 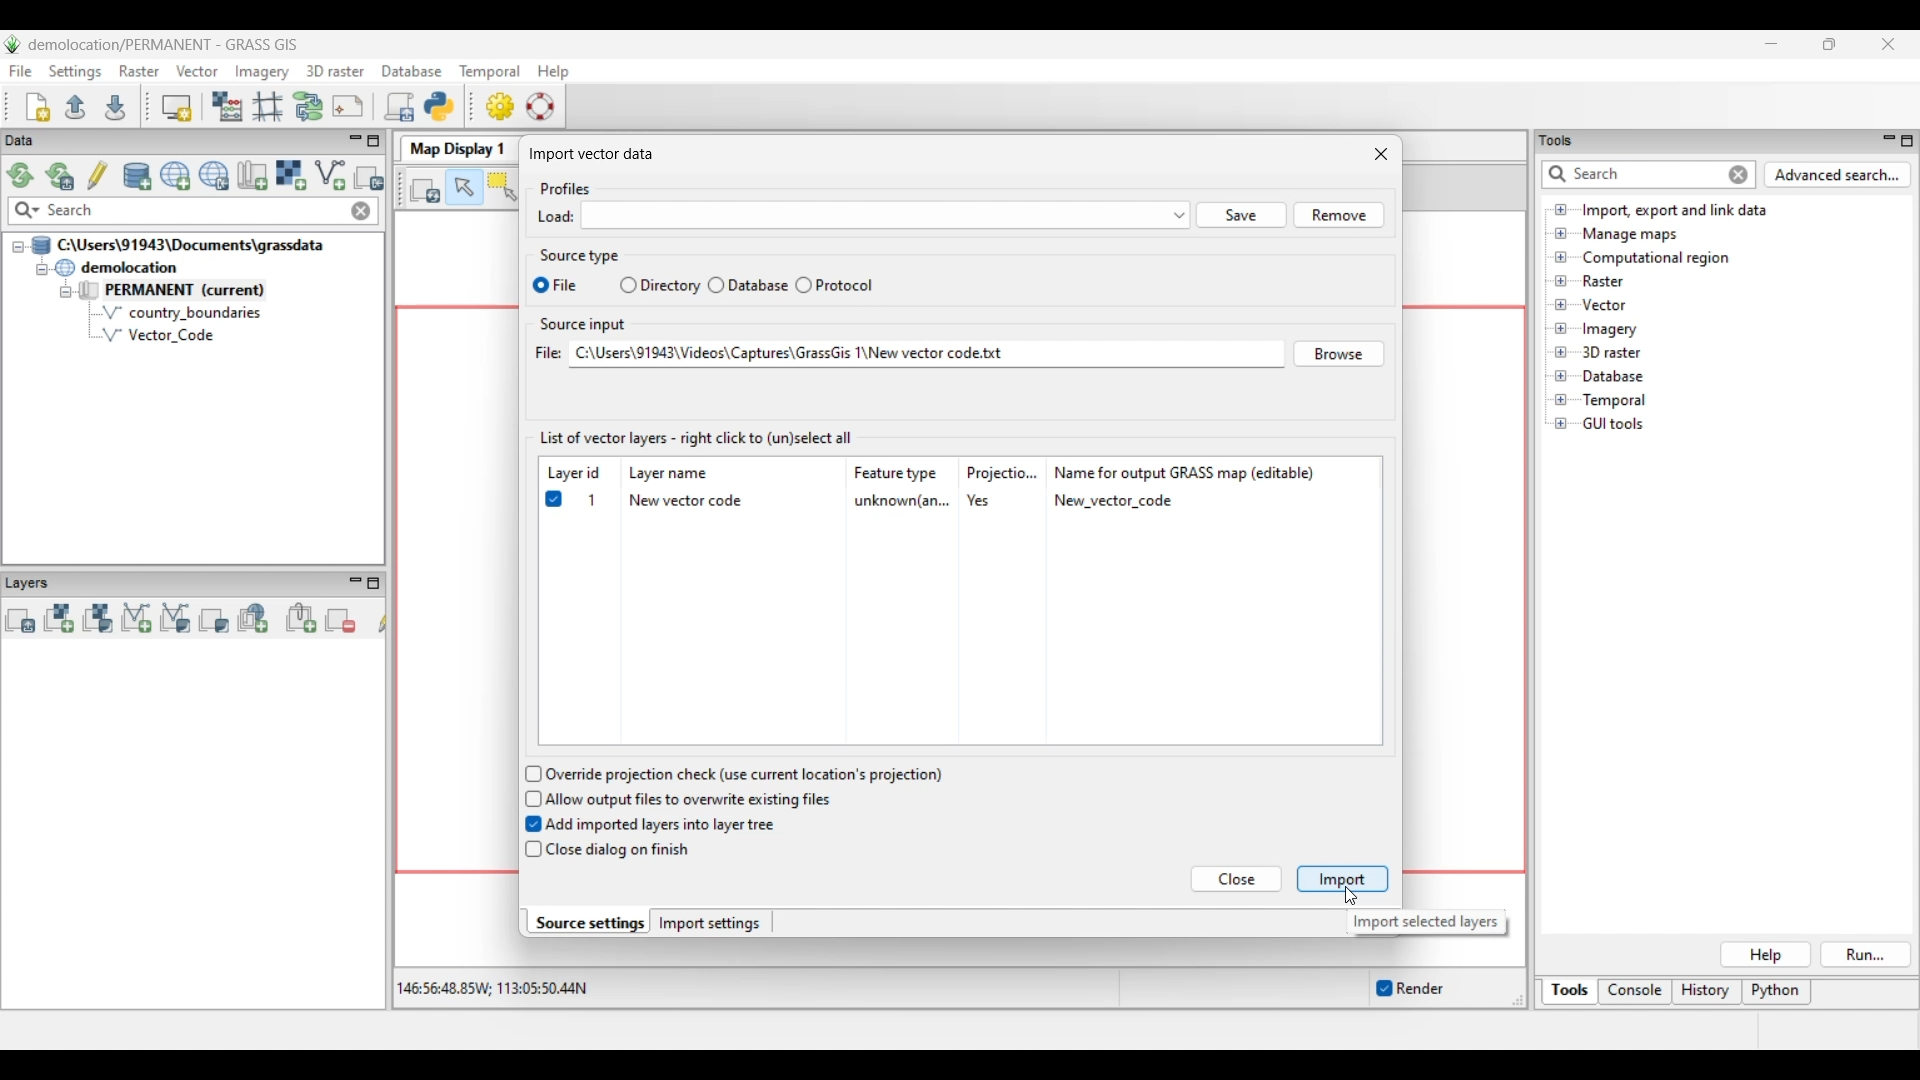 I want to click on Help, so click(x=1765, y=955).